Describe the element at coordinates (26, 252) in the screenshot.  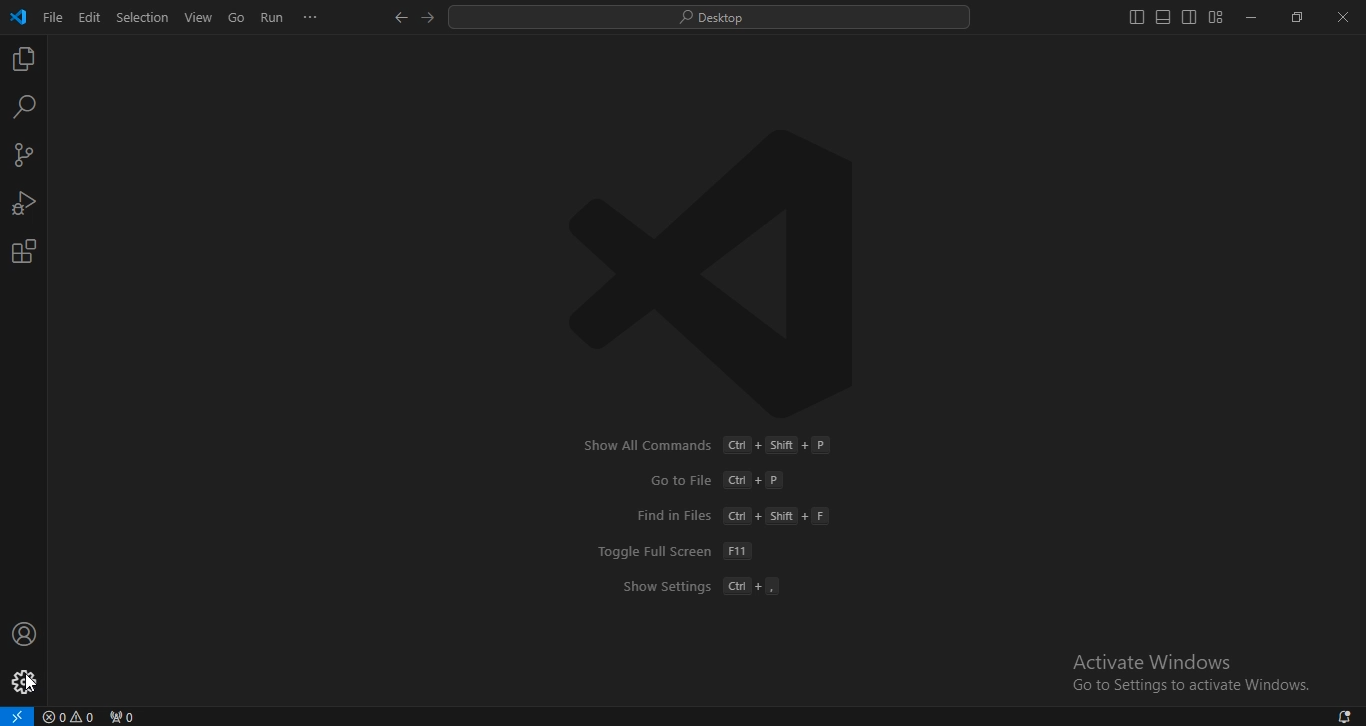
I see `extensions` at that location.